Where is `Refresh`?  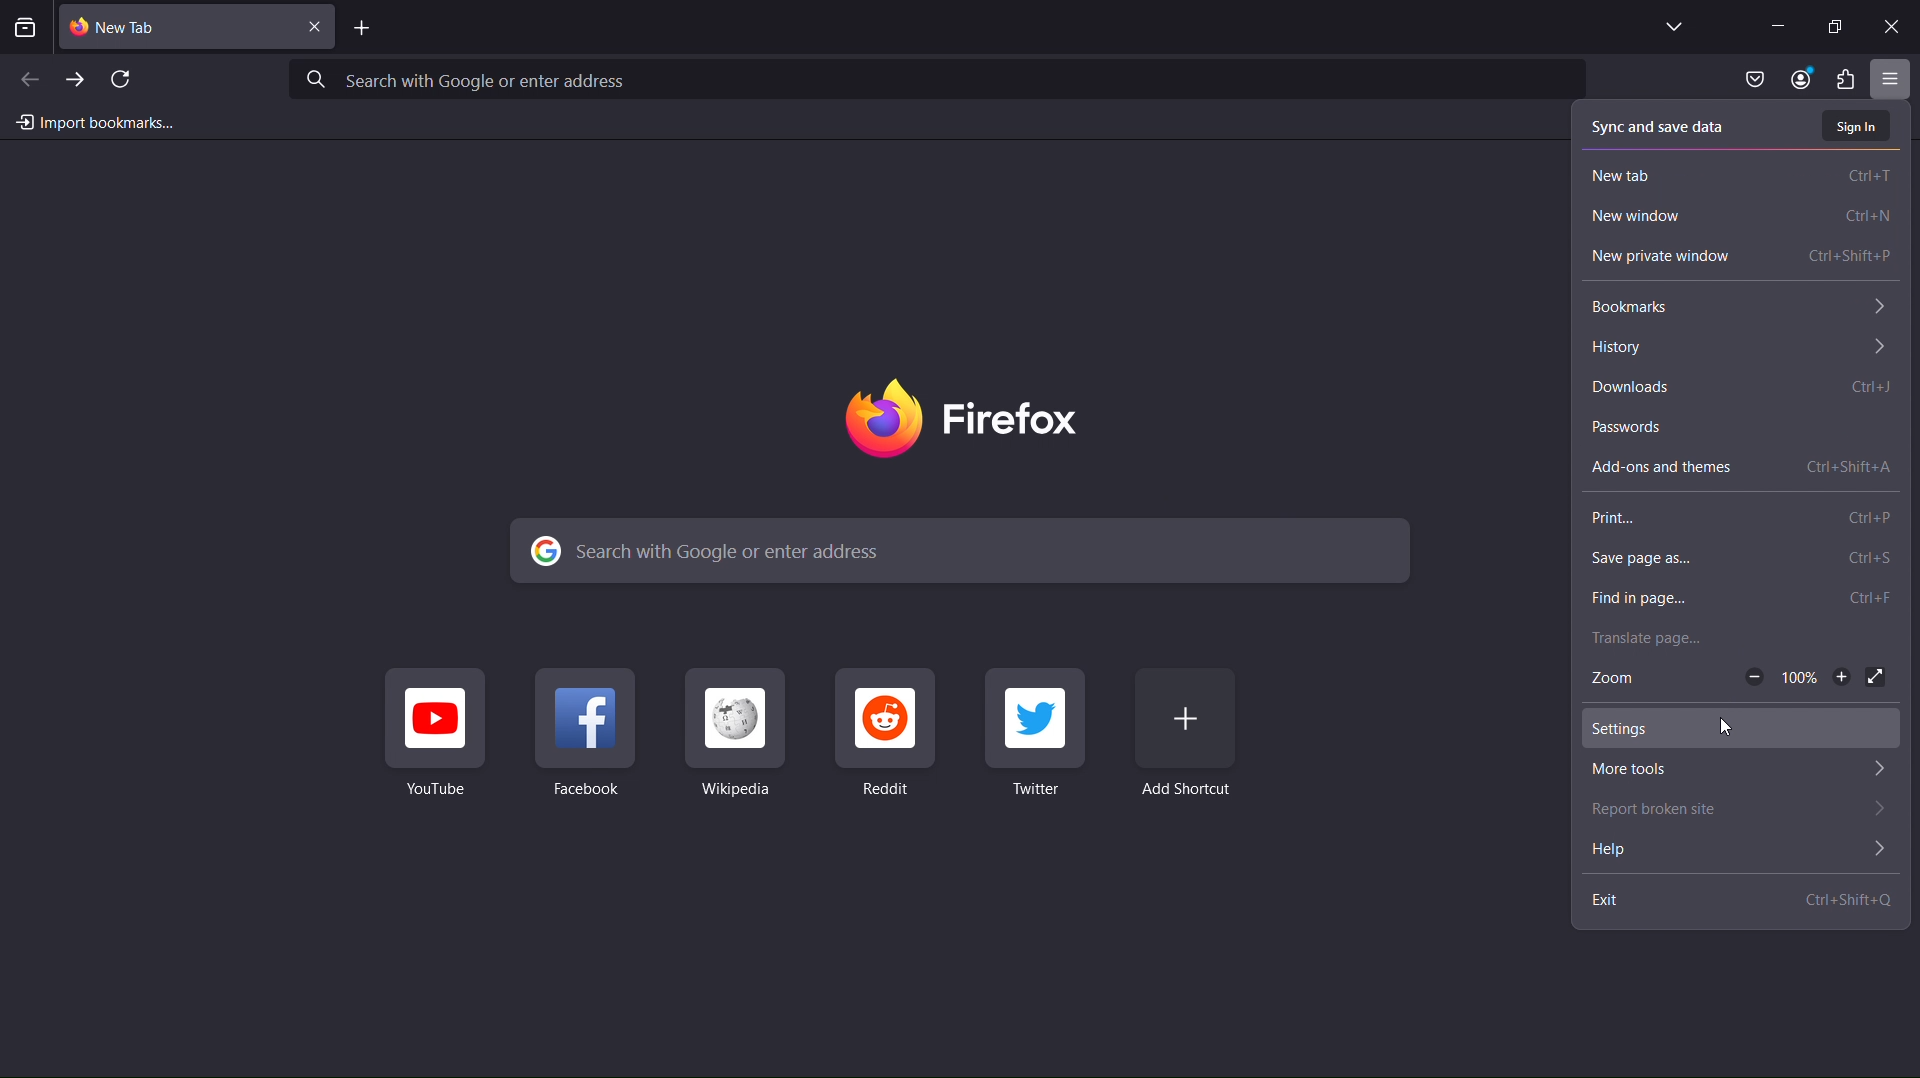
Refresh is located at coordinates (129, 81).